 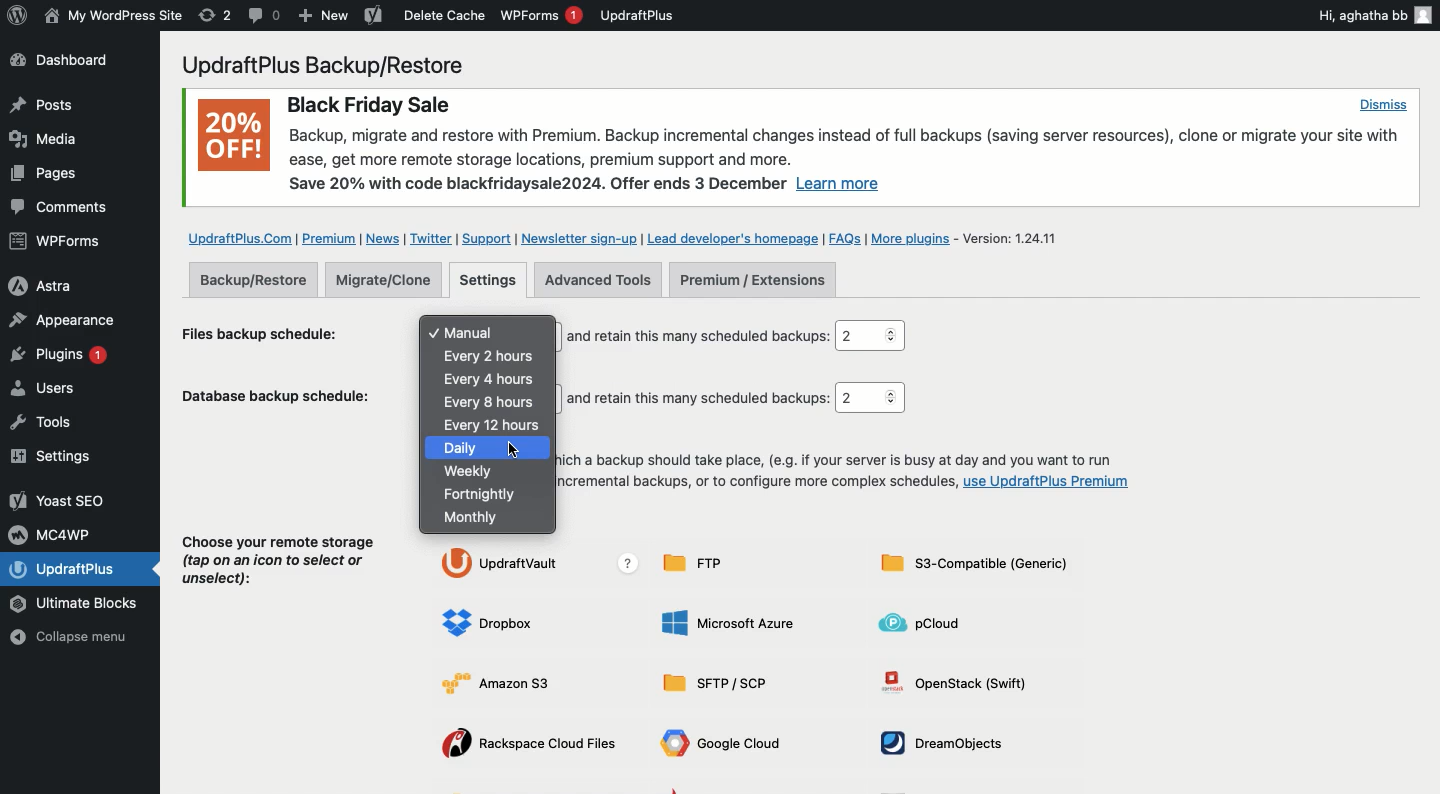 I want to click on UpdraftPlus, so click(x=83, y=569).